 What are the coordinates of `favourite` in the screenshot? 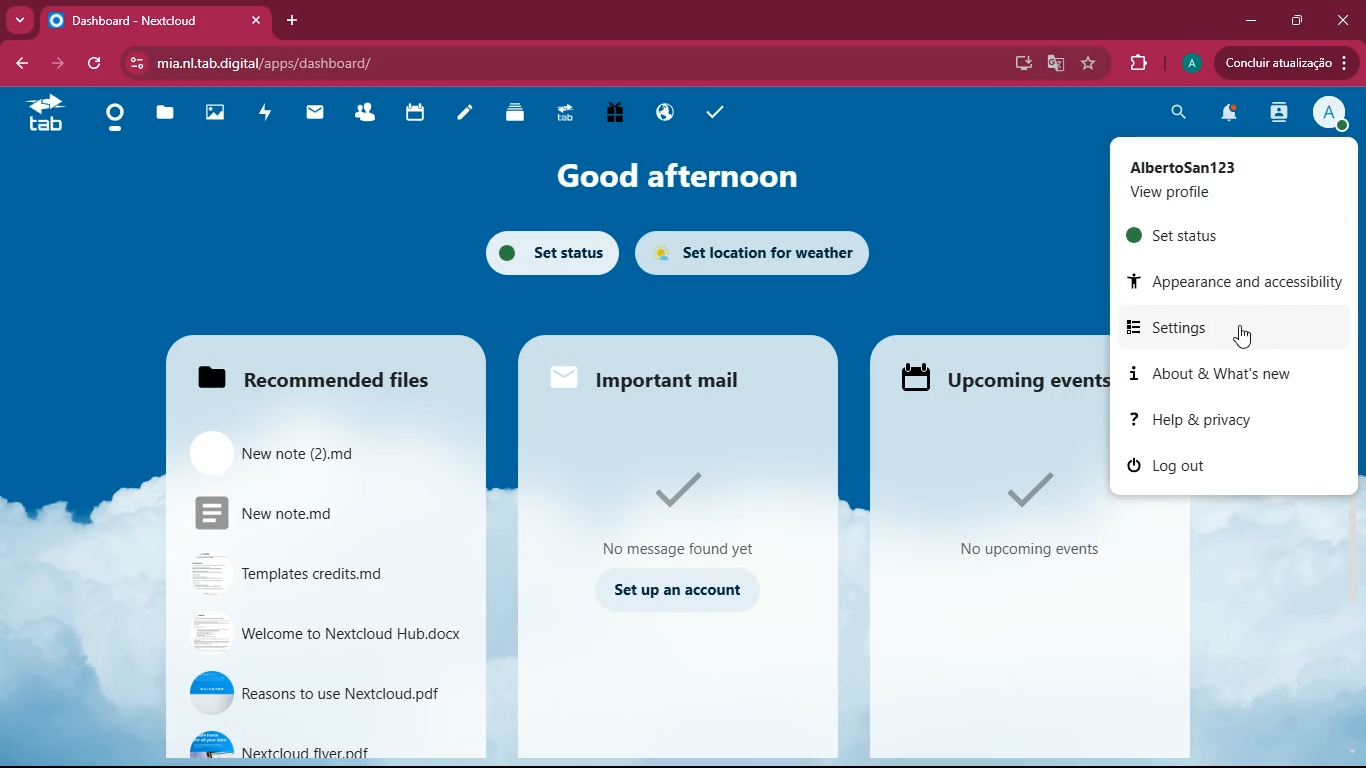 It's located at (1090, 65).